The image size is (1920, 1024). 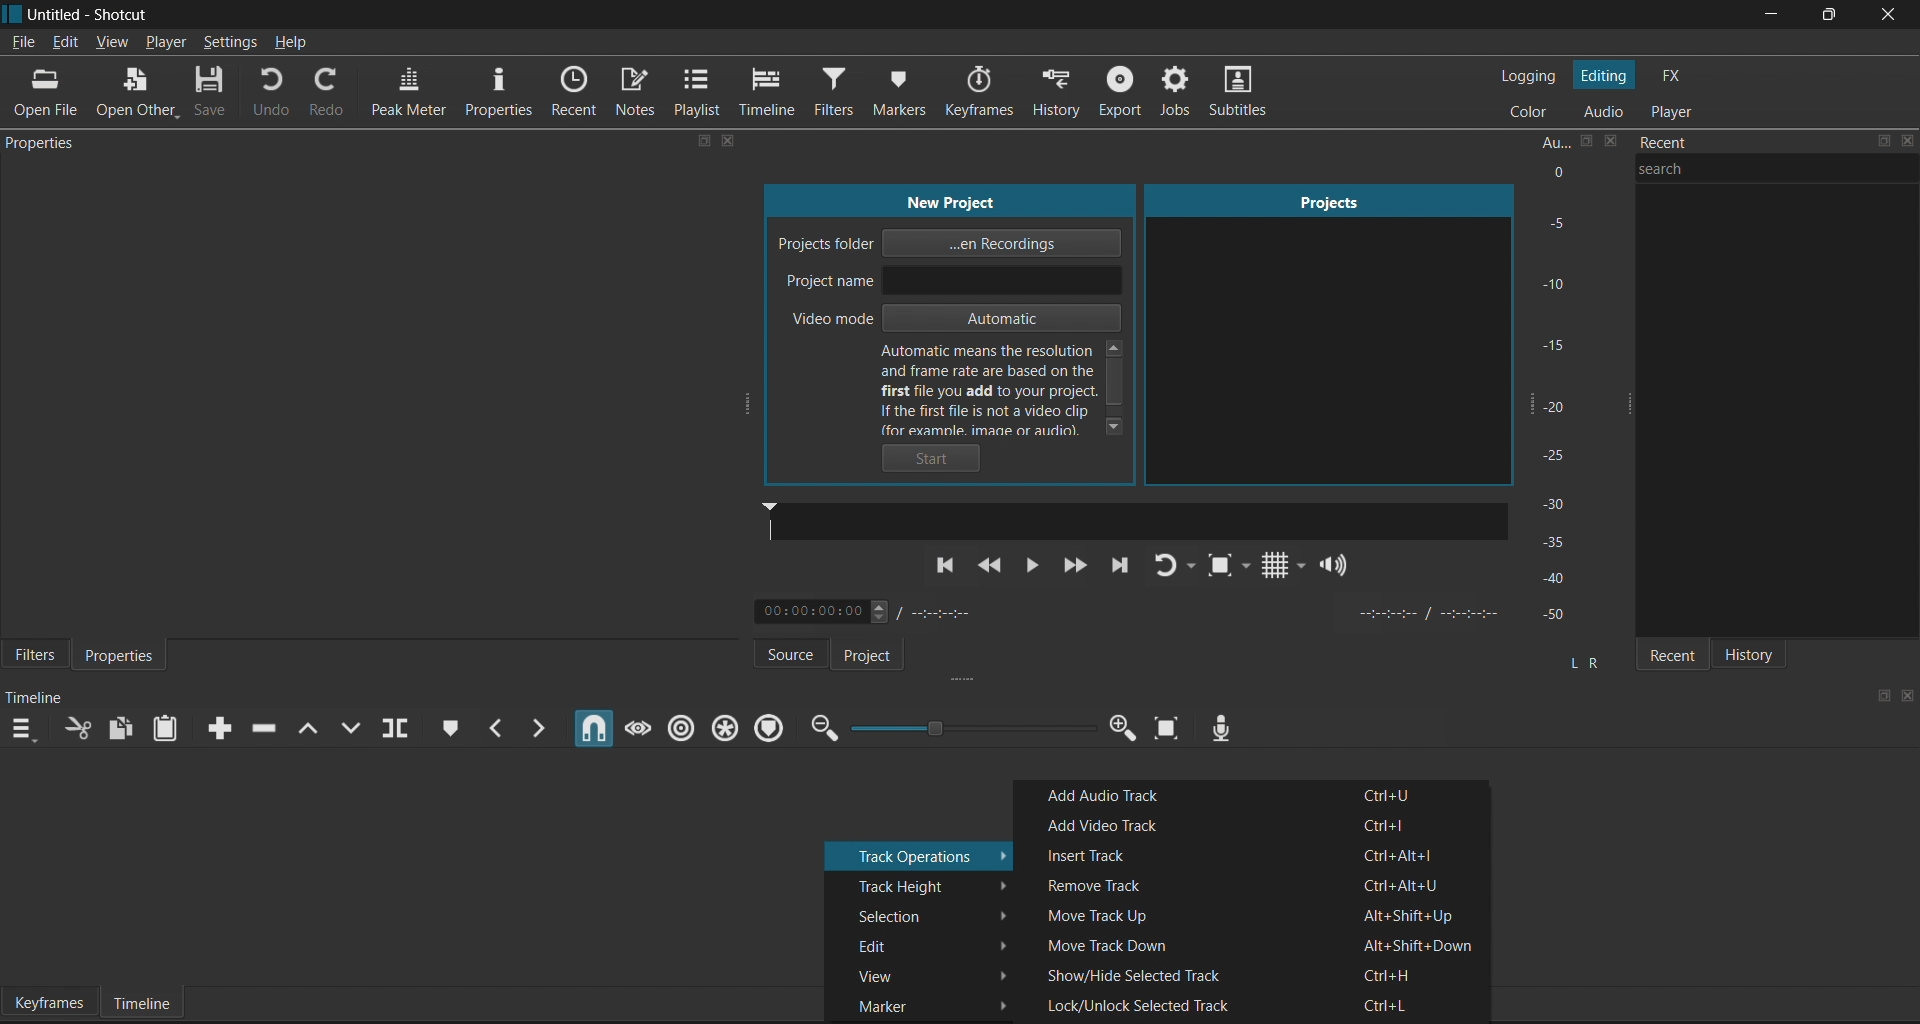 I want to click on Copy, so click(x=127, y=731).